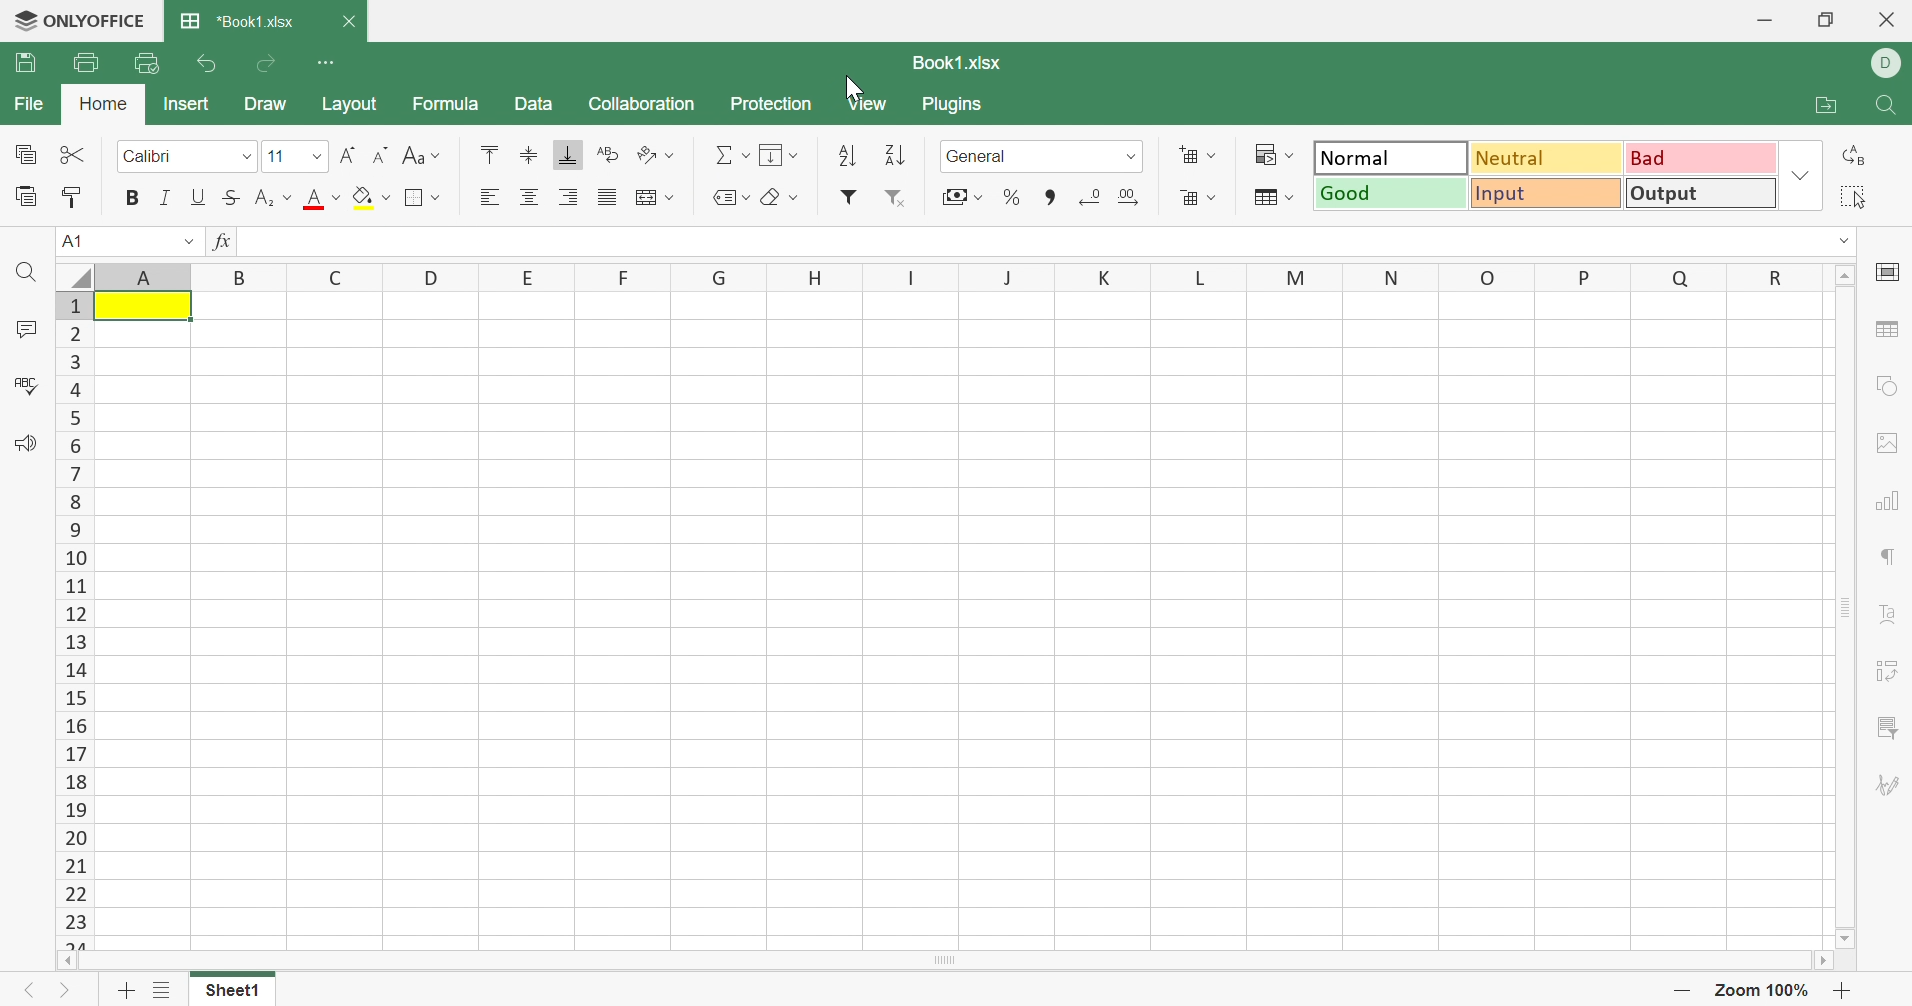 This screenshot has height=1006, width=1912. Describe the element at coordinates (1888, 439) in the screenshot. I see `image settings` at that location.